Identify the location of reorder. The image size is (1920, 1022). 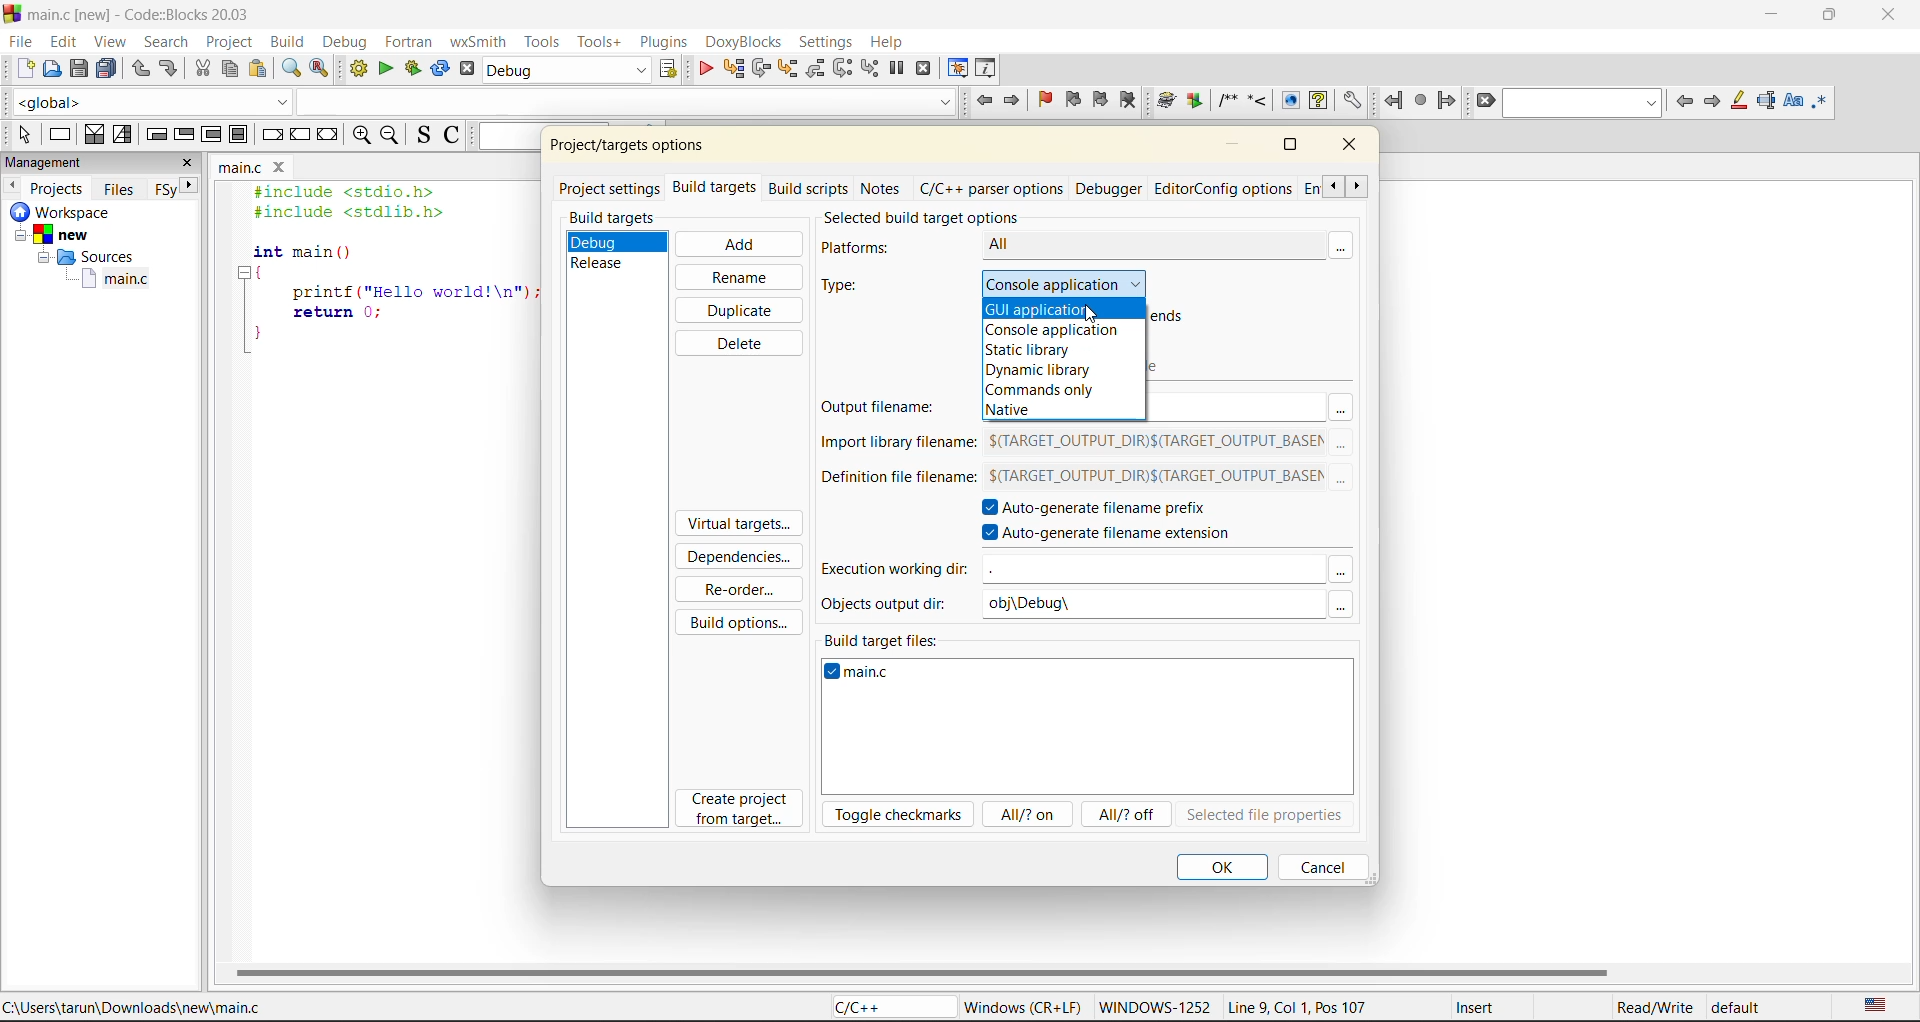
(736, 590).